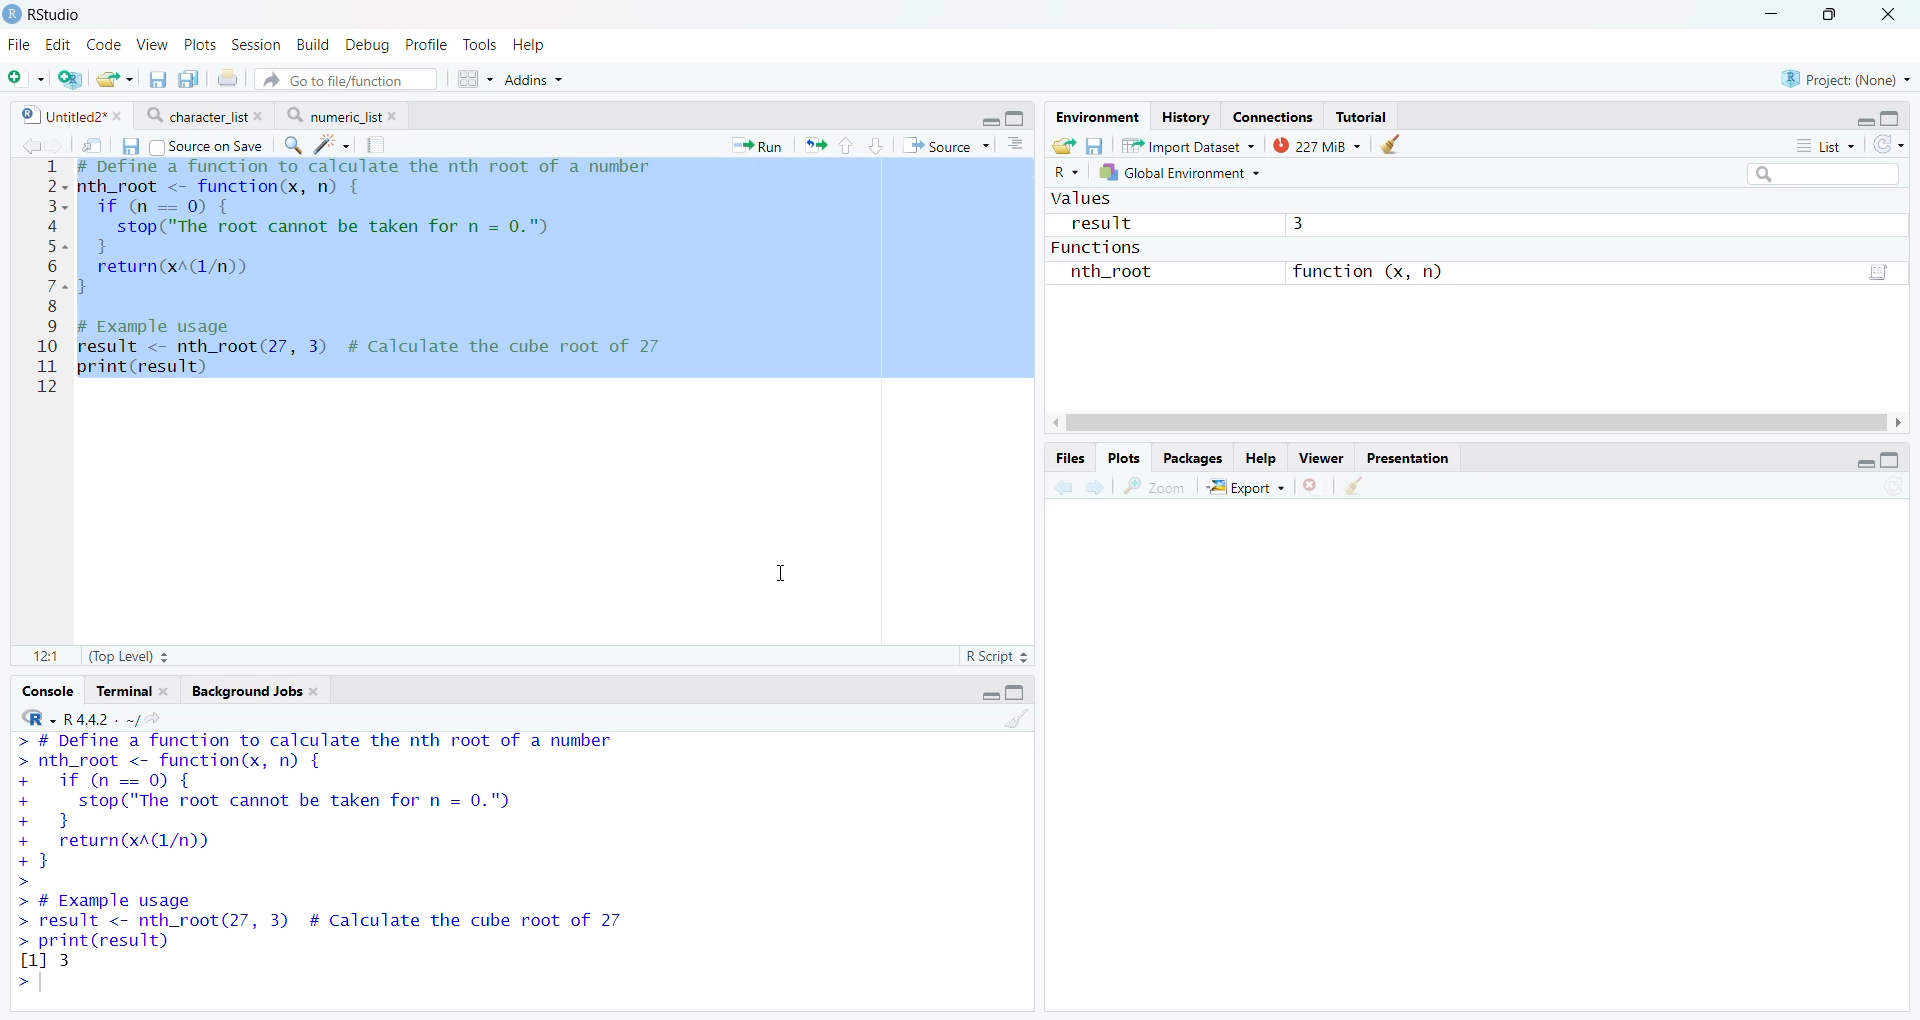 This screenshot has height=1020, width=1920. I want to click on numeric_list, so click(342, 115).